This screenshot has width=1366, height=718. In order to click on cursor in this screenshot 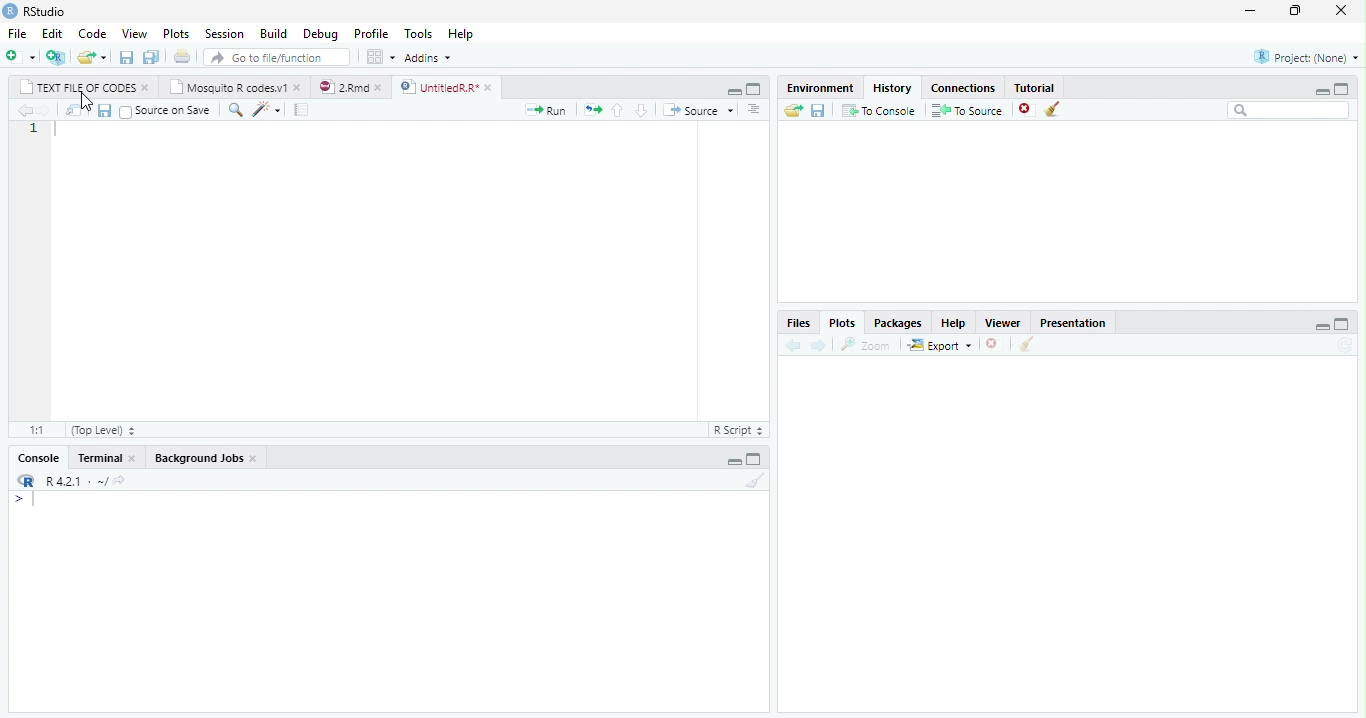, I will do `click(86, 101)`.